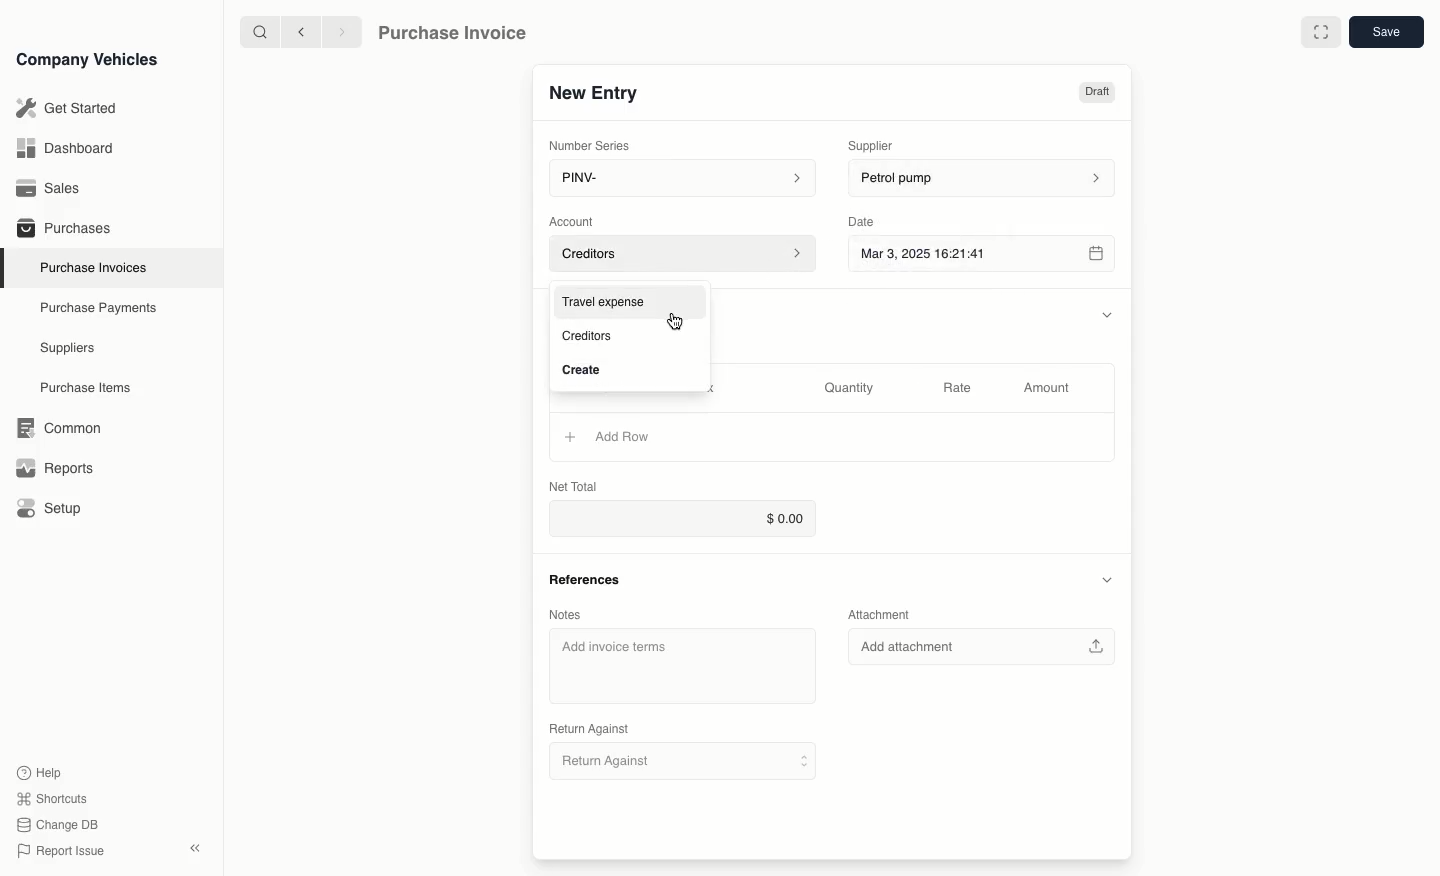  What do you see at coordinates (852, 388) in the screenshot?
I see `Quantity` at bounding box center [852, 388].